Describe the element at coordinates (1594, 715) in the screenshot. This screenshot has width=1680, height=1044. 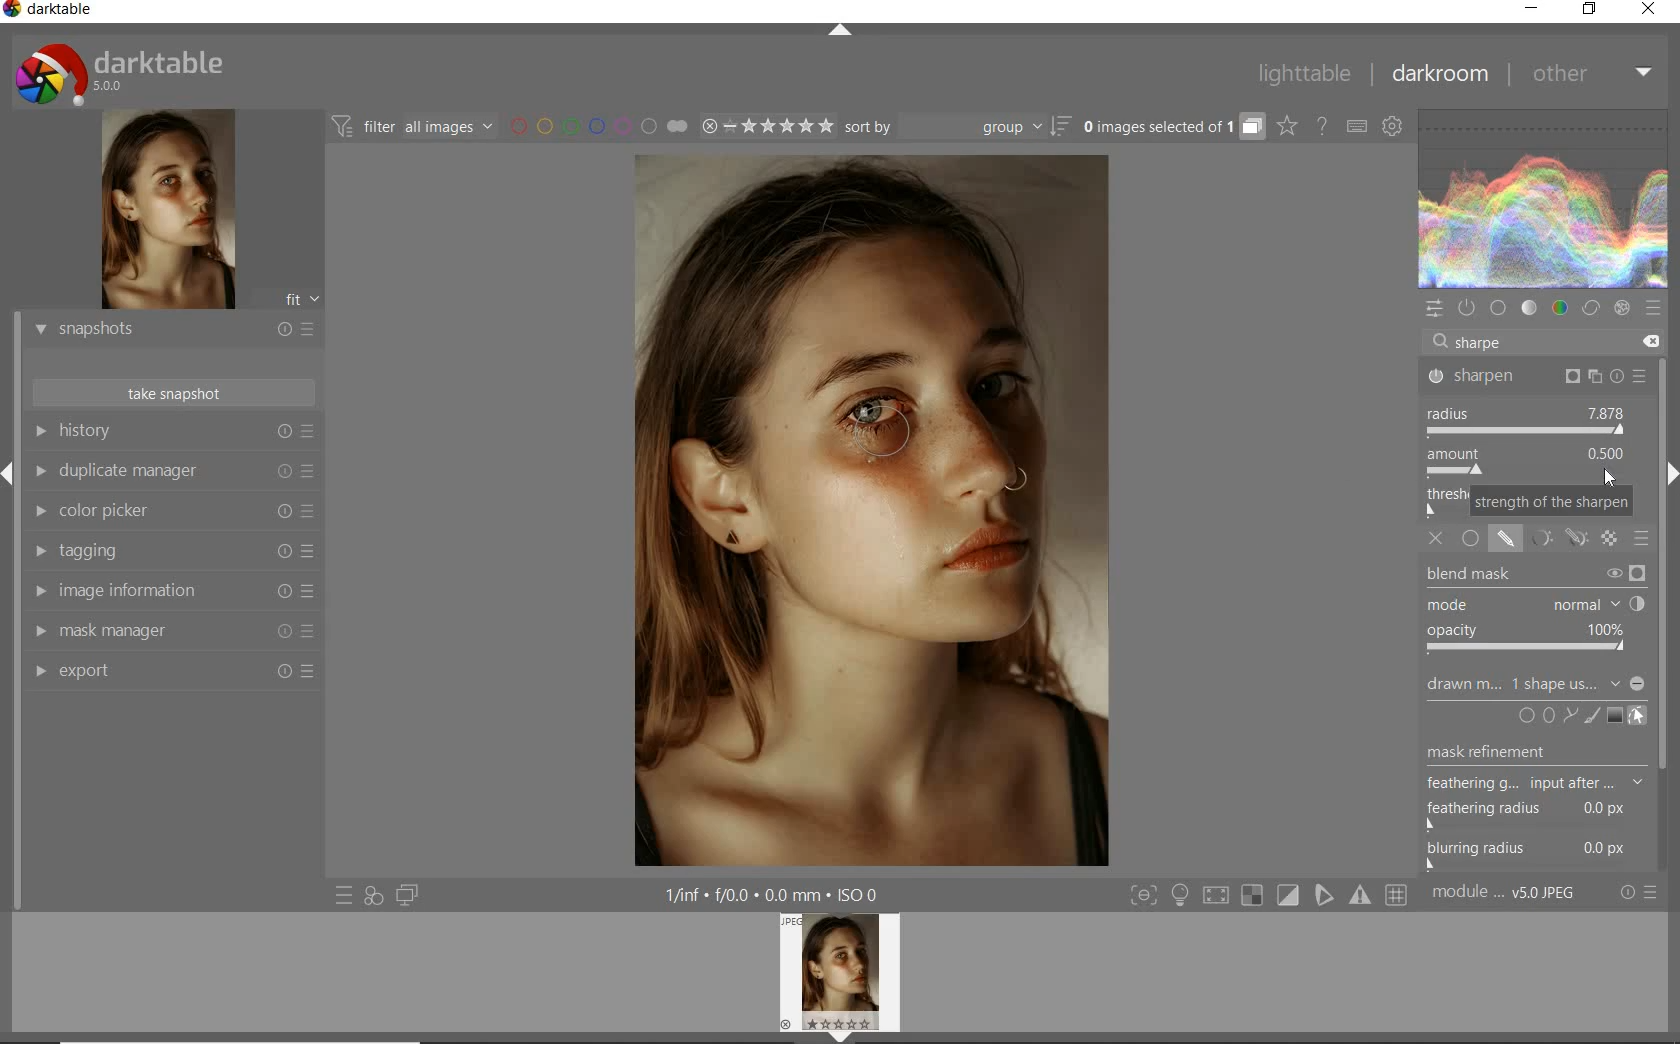
I see `ADD BRUSH` at that location.